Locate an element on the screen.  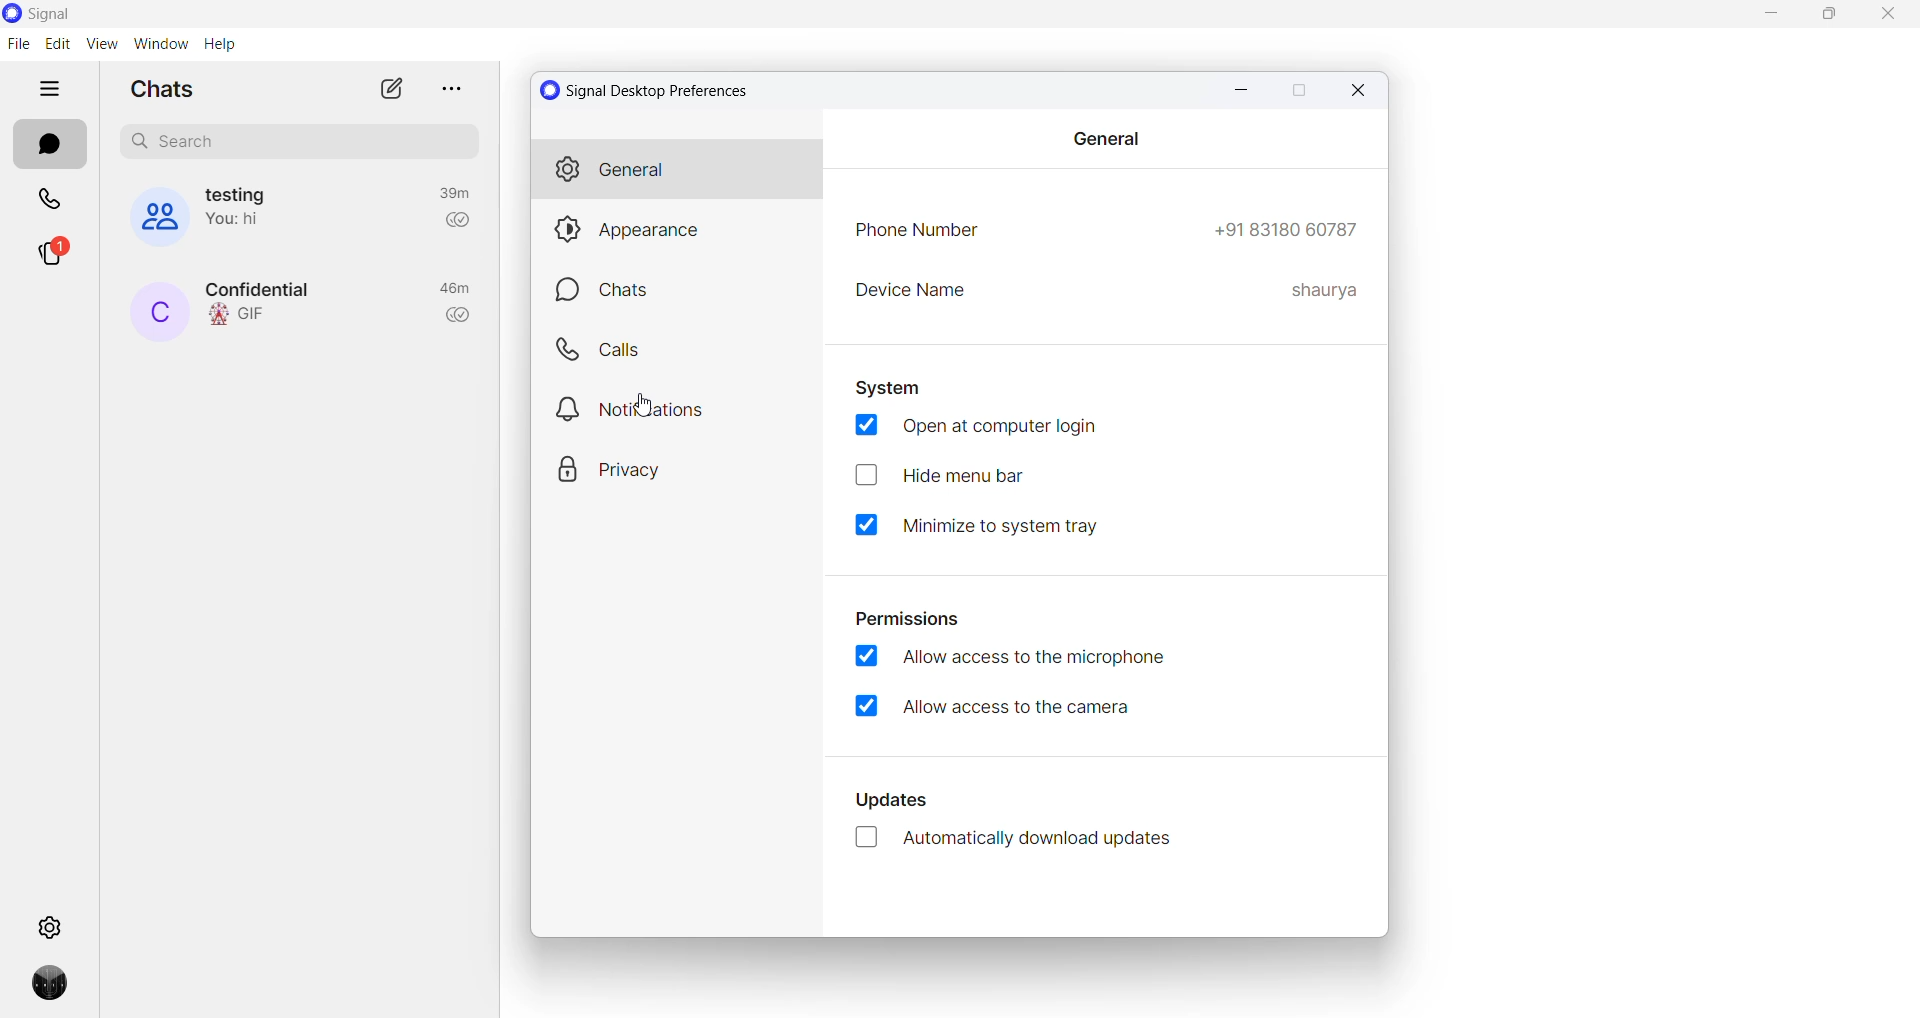
phone number is located at coordinates (1286, 228).